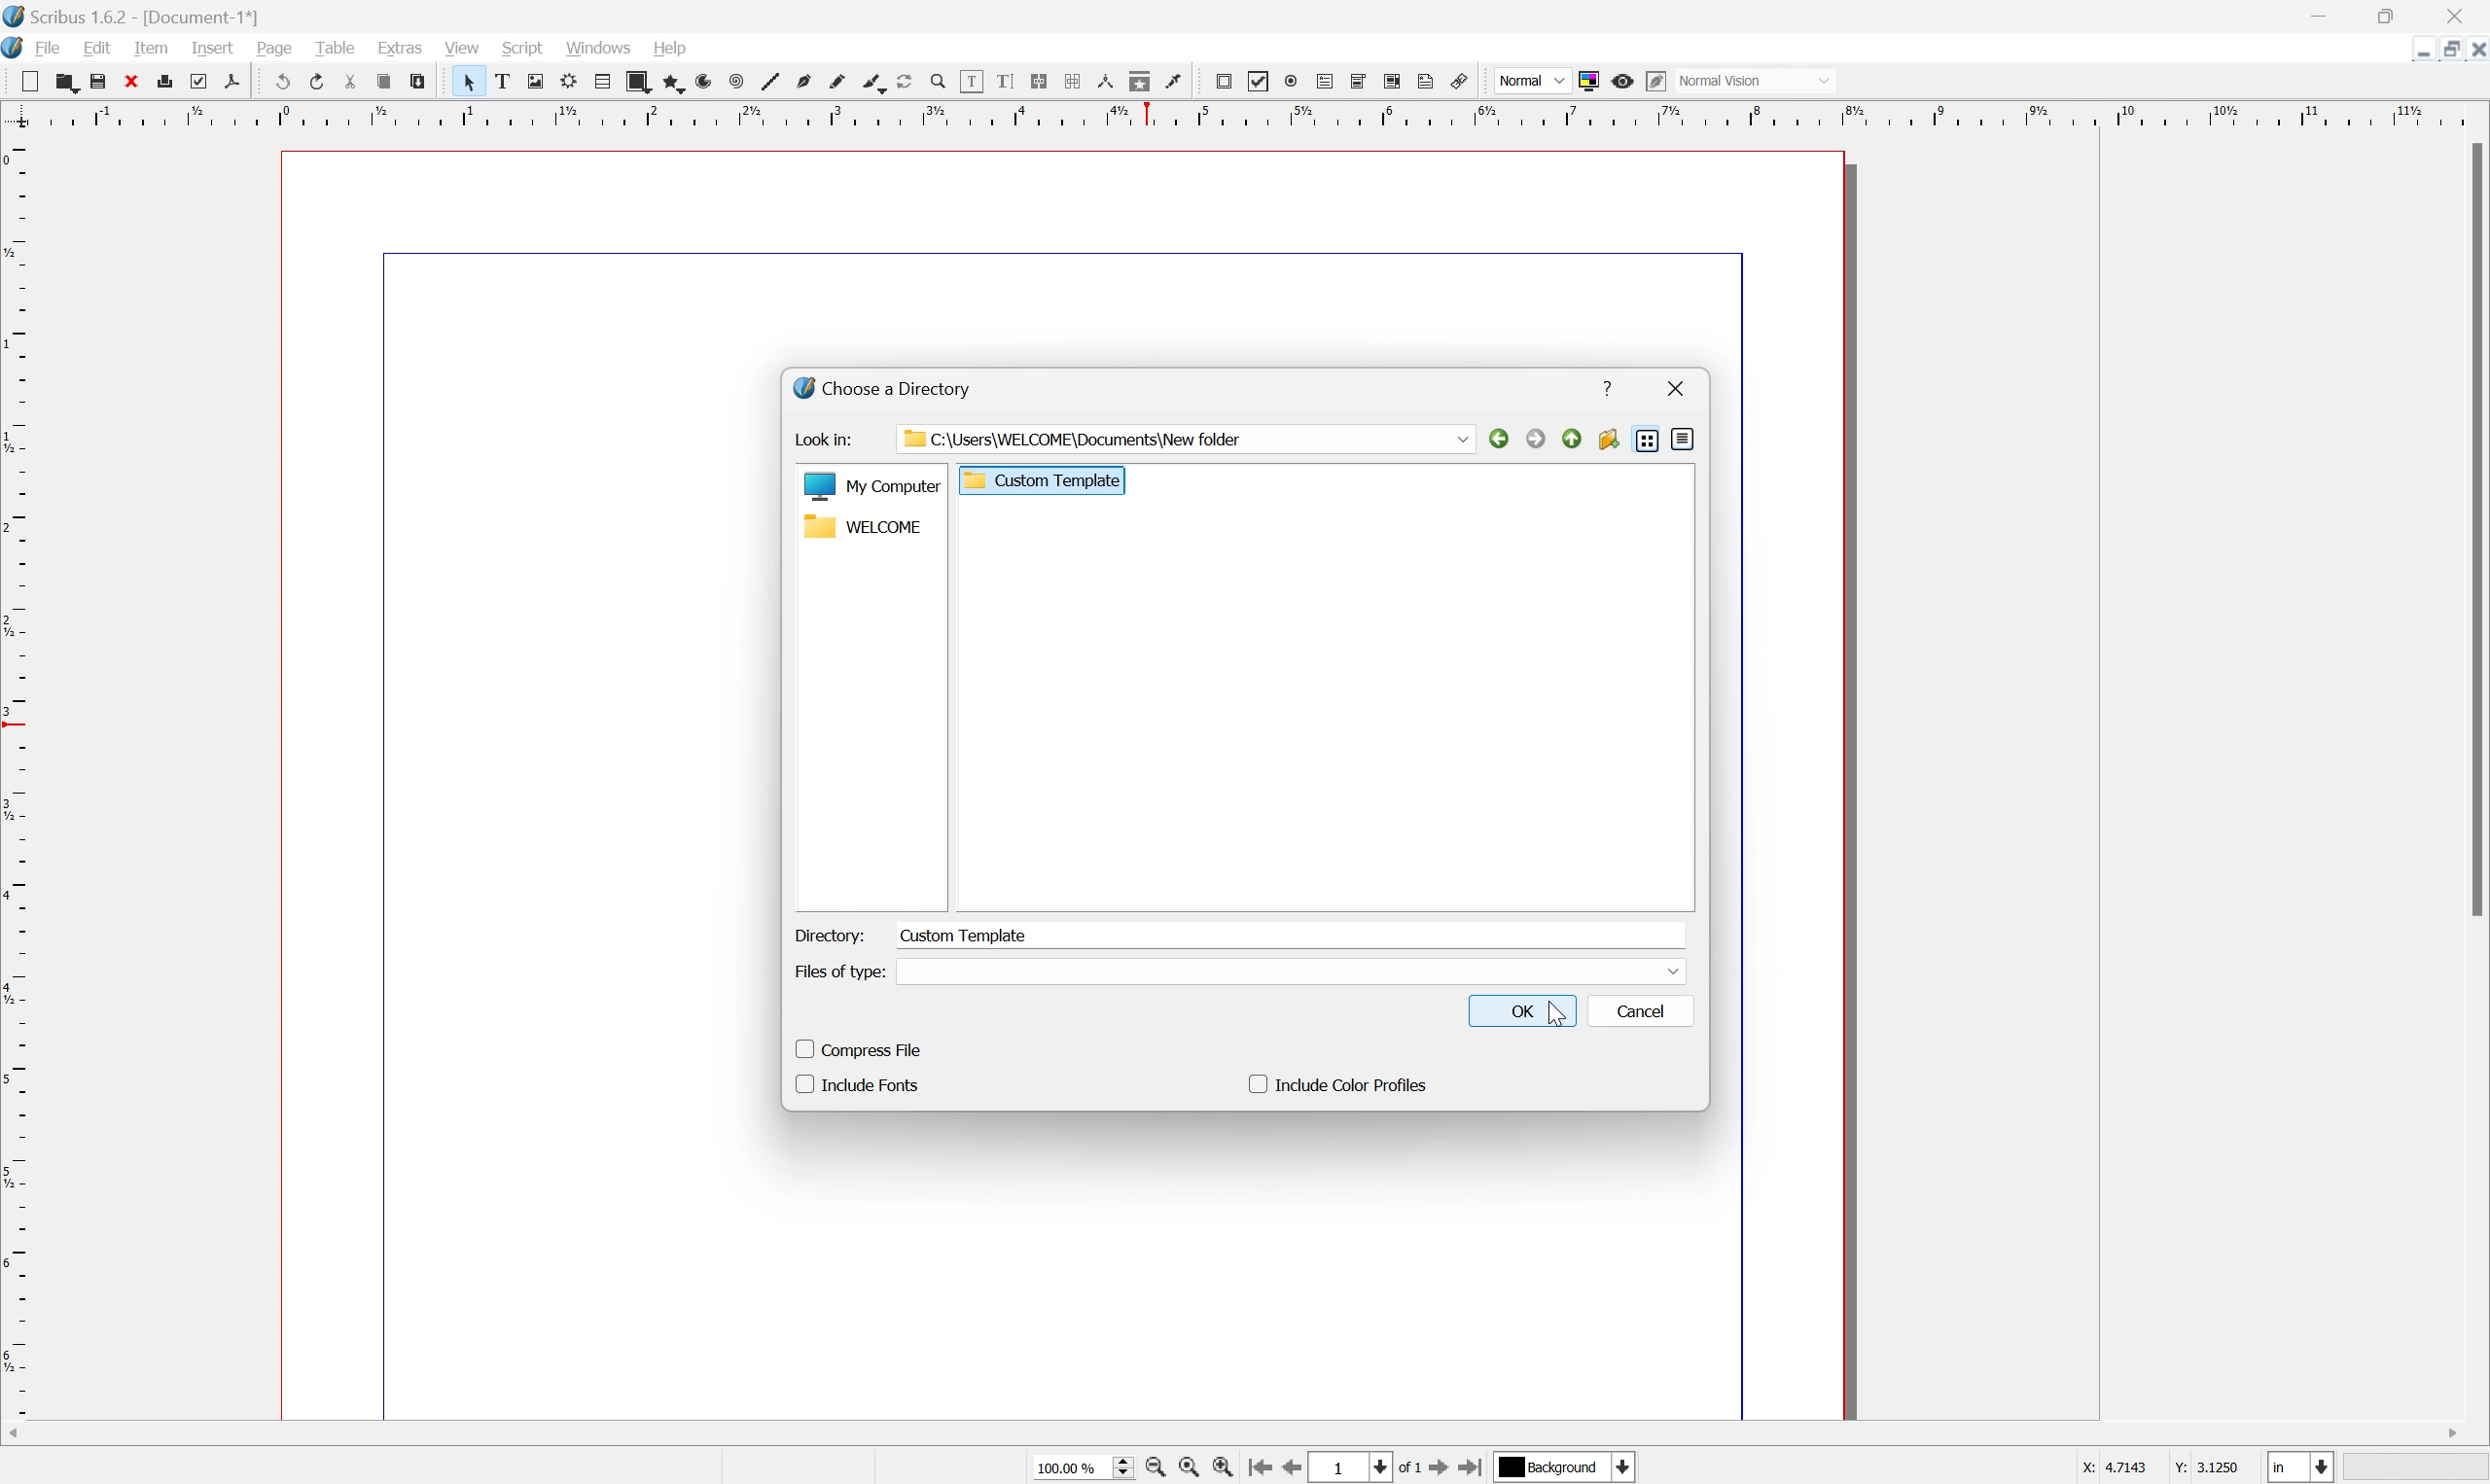 This screenshot has height=1484, width=2490. What do you see at coordinates (1566, 1468) in the screenshot?
I see `Background` at bounding box center [1566, 1468].